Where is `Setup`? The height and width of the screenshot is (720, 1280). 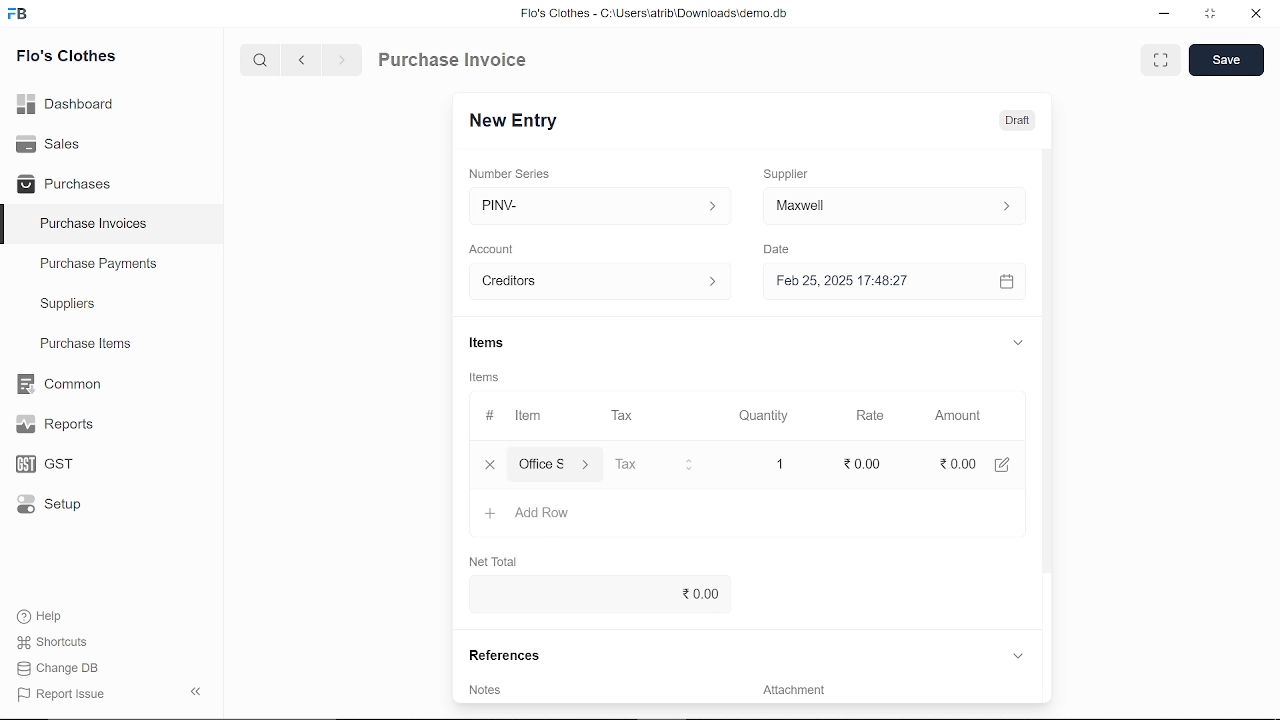 Setup is located at coordinates (44, 508).